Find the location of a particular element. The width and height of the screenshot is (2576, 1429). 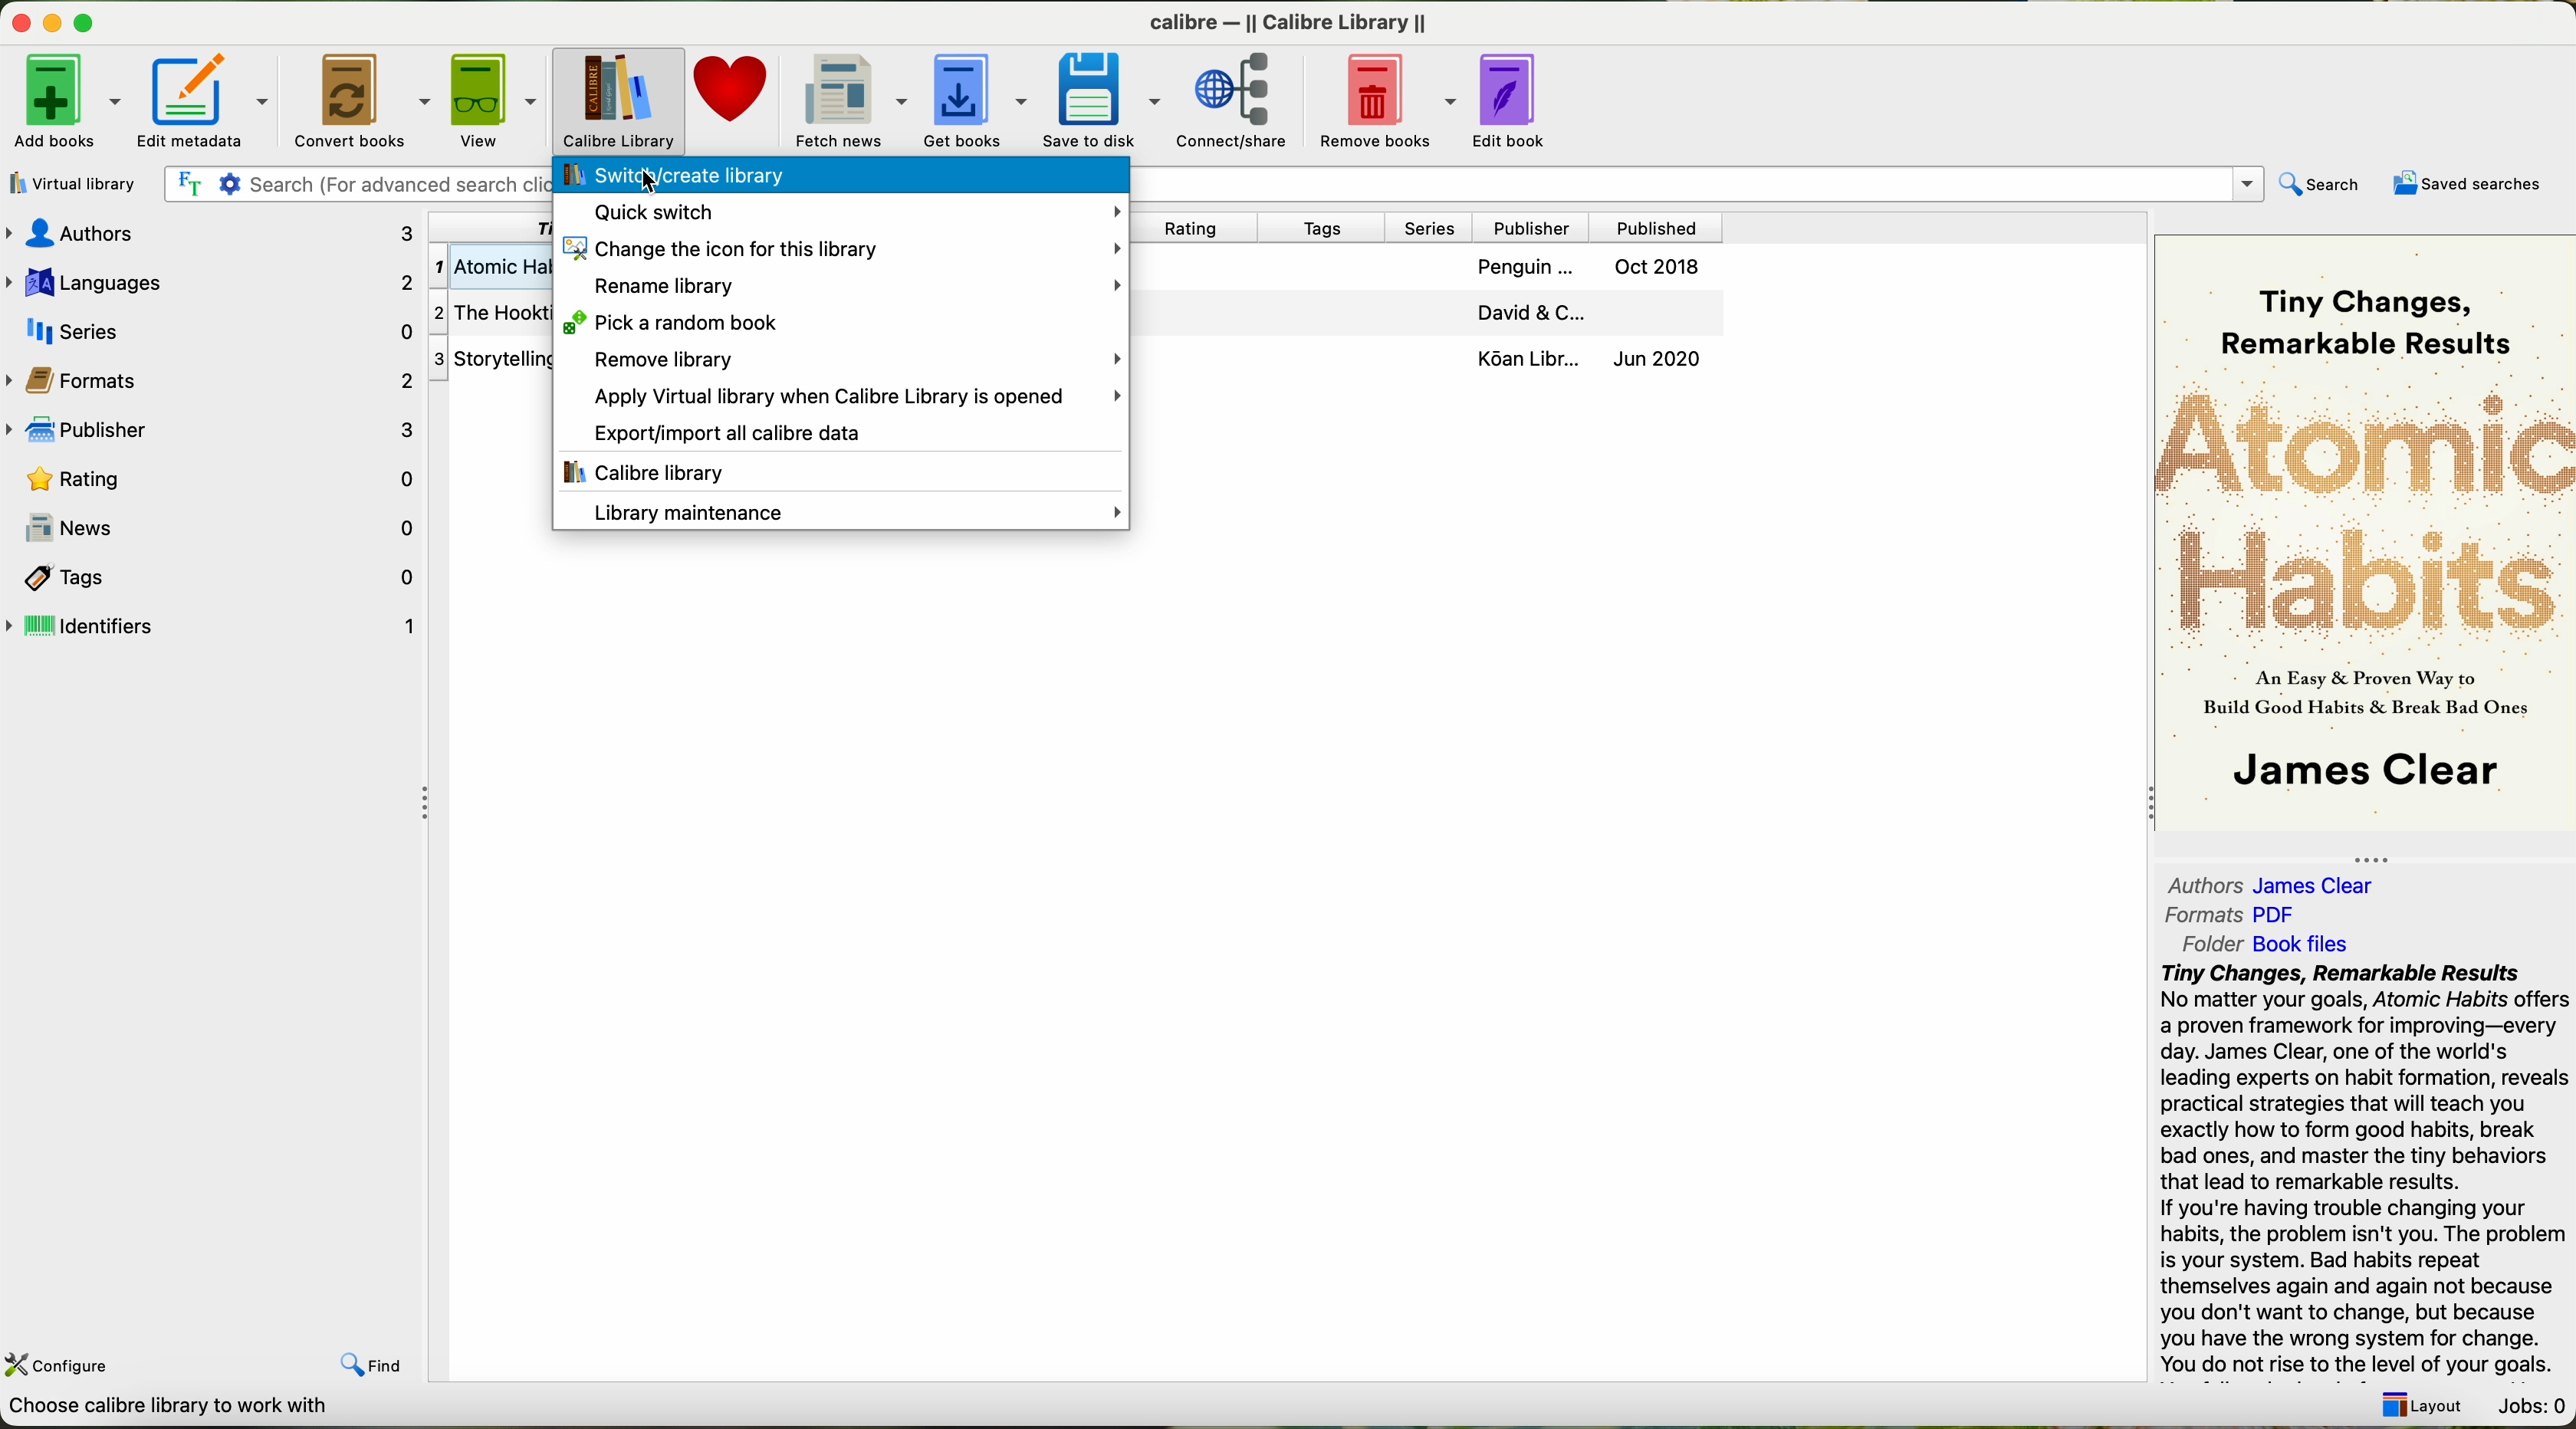

convert books is located at coordinates (364, 99).